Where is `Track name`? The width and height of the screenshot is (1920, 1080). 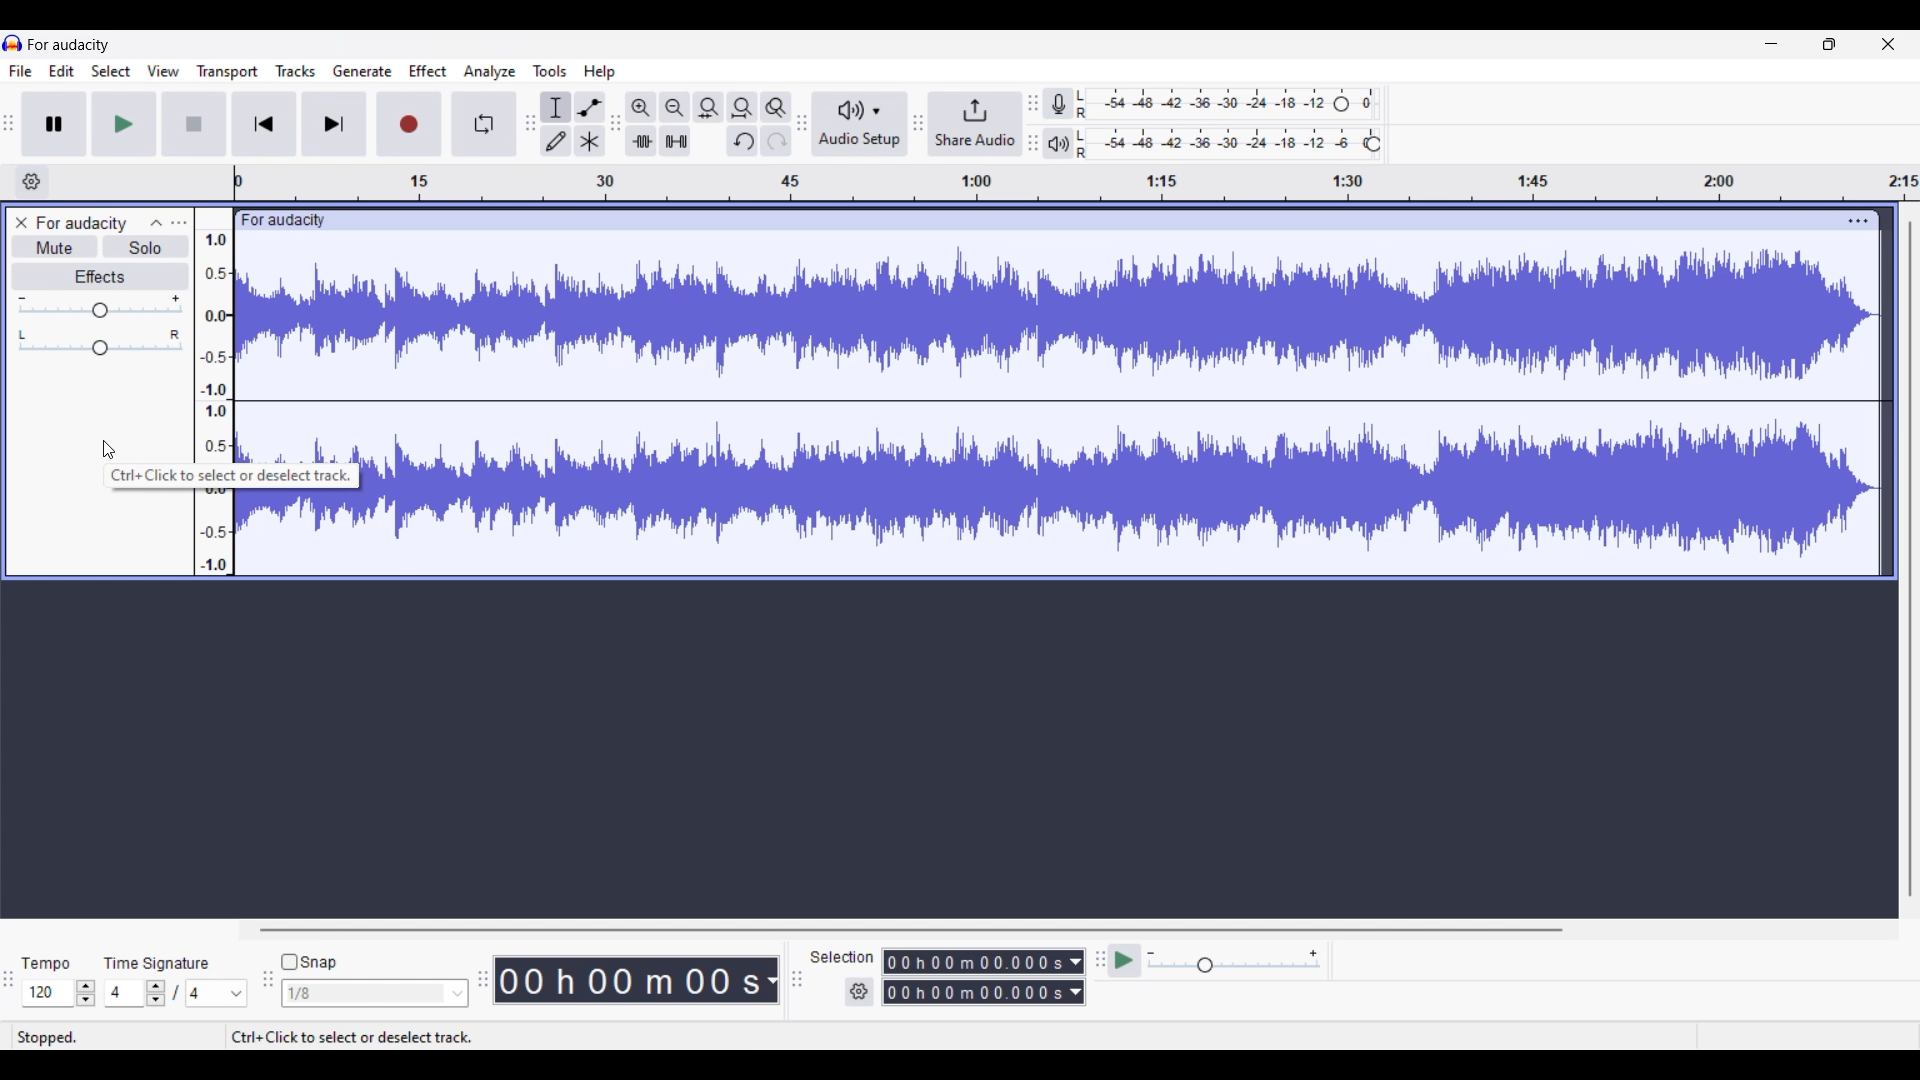 Track name is located at coordinates (82, 223).